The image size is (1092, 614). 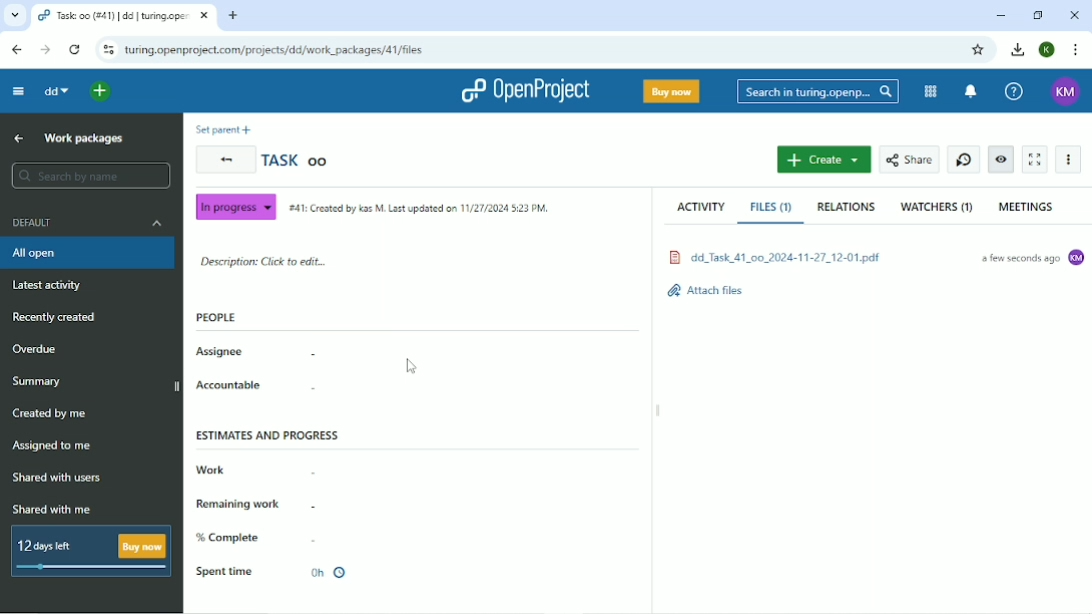 I want to click on View site information, so click(x=109, y=50).